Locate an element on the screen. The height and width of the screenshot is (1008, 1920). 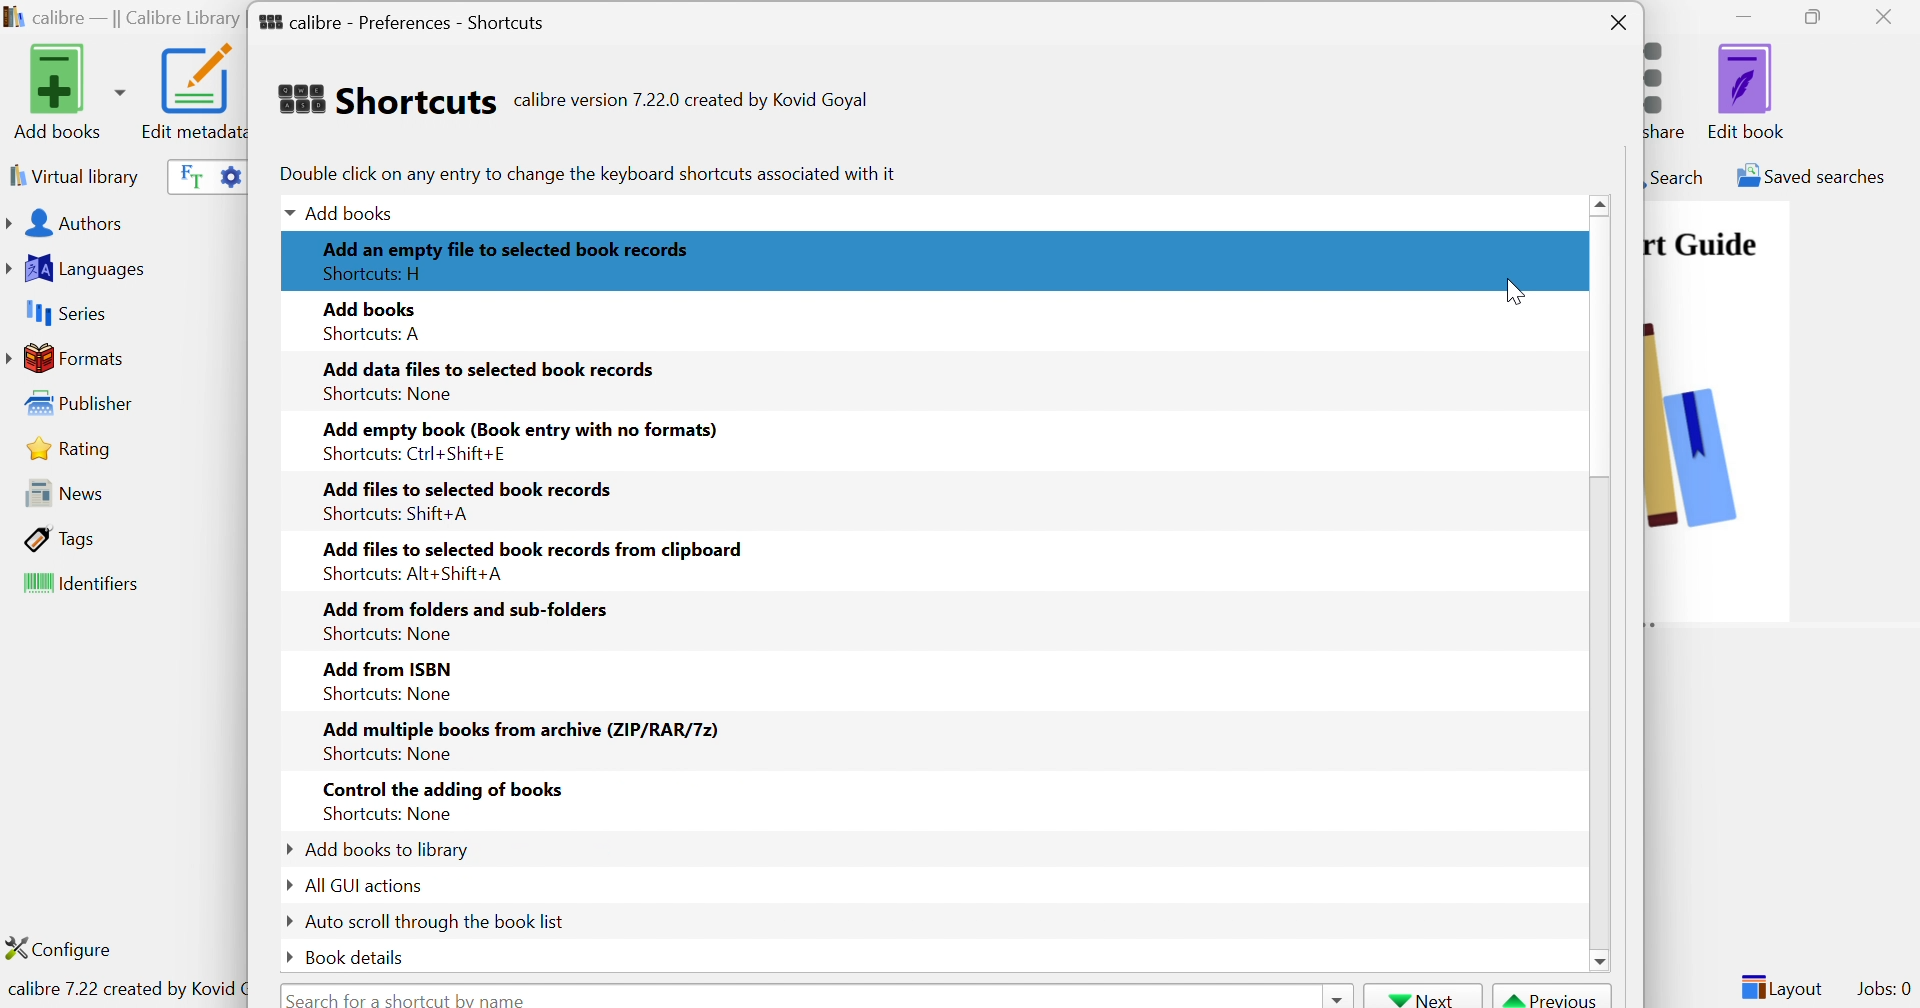
calibre - || Calibre Library || is located at coordinates (121, 19).